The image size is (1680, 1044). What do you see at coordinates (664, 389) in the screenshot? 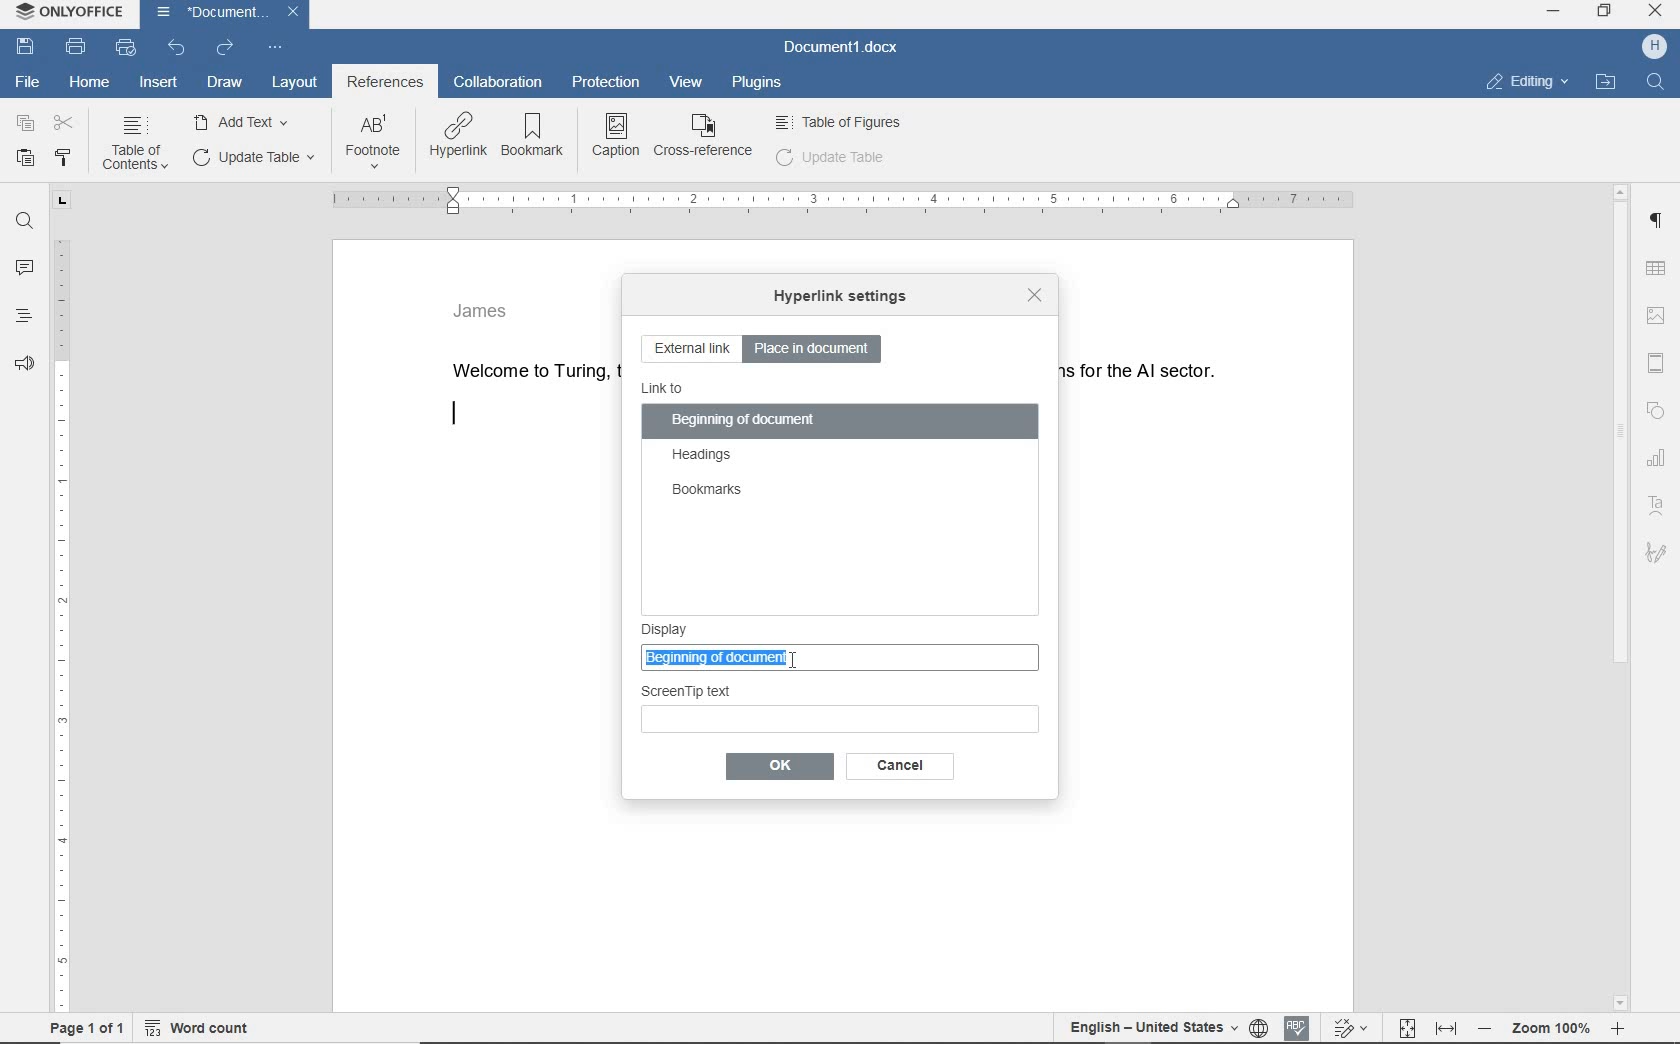
I see `link to` at bounding box center [664, 389].